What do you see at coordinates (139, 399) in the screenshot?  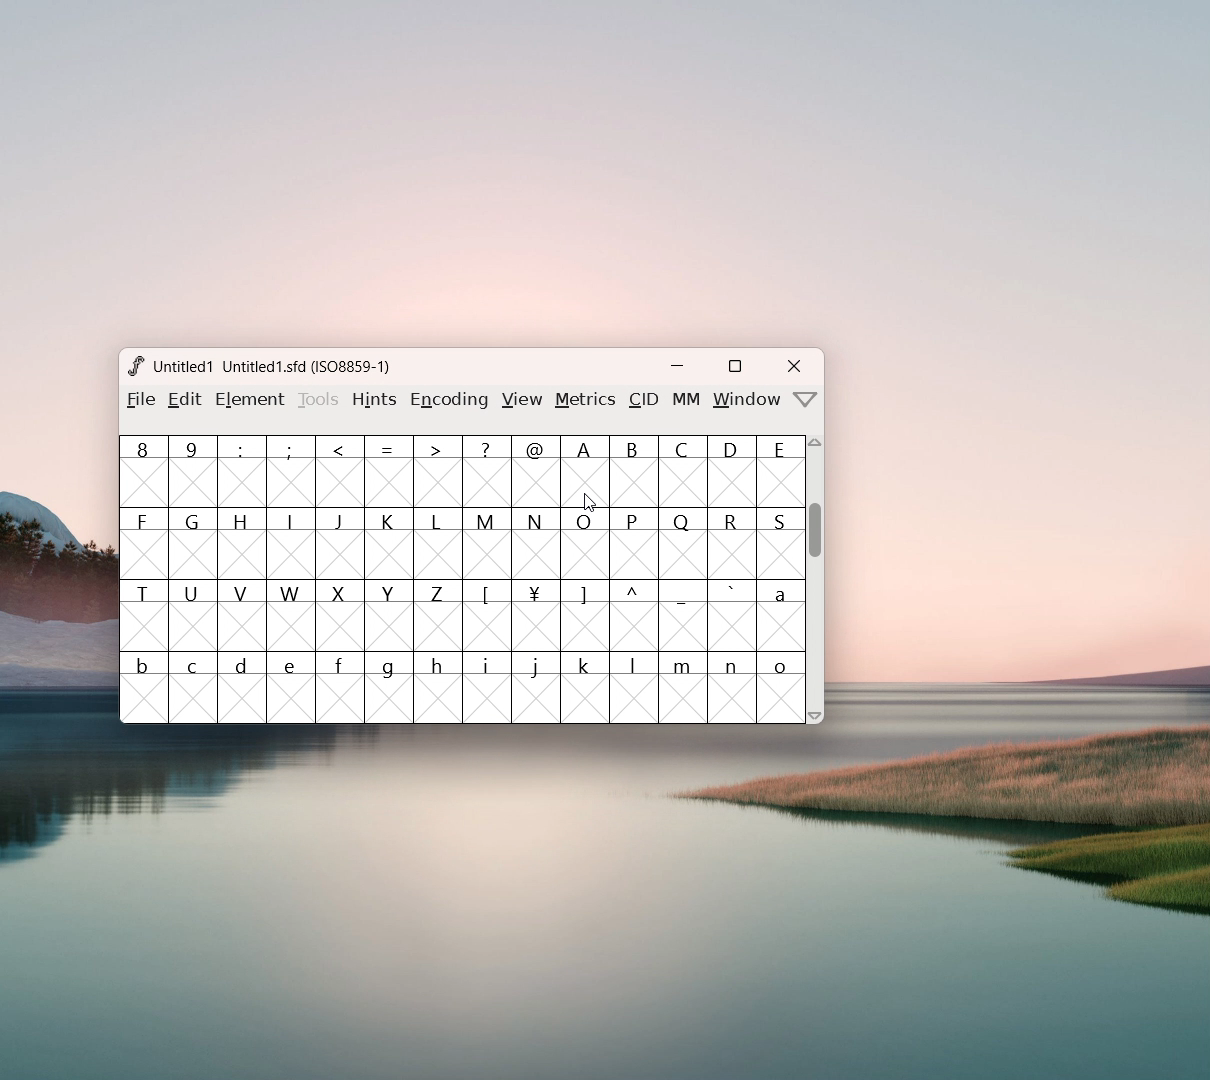 I see `file` at bounding box center [139, 399].